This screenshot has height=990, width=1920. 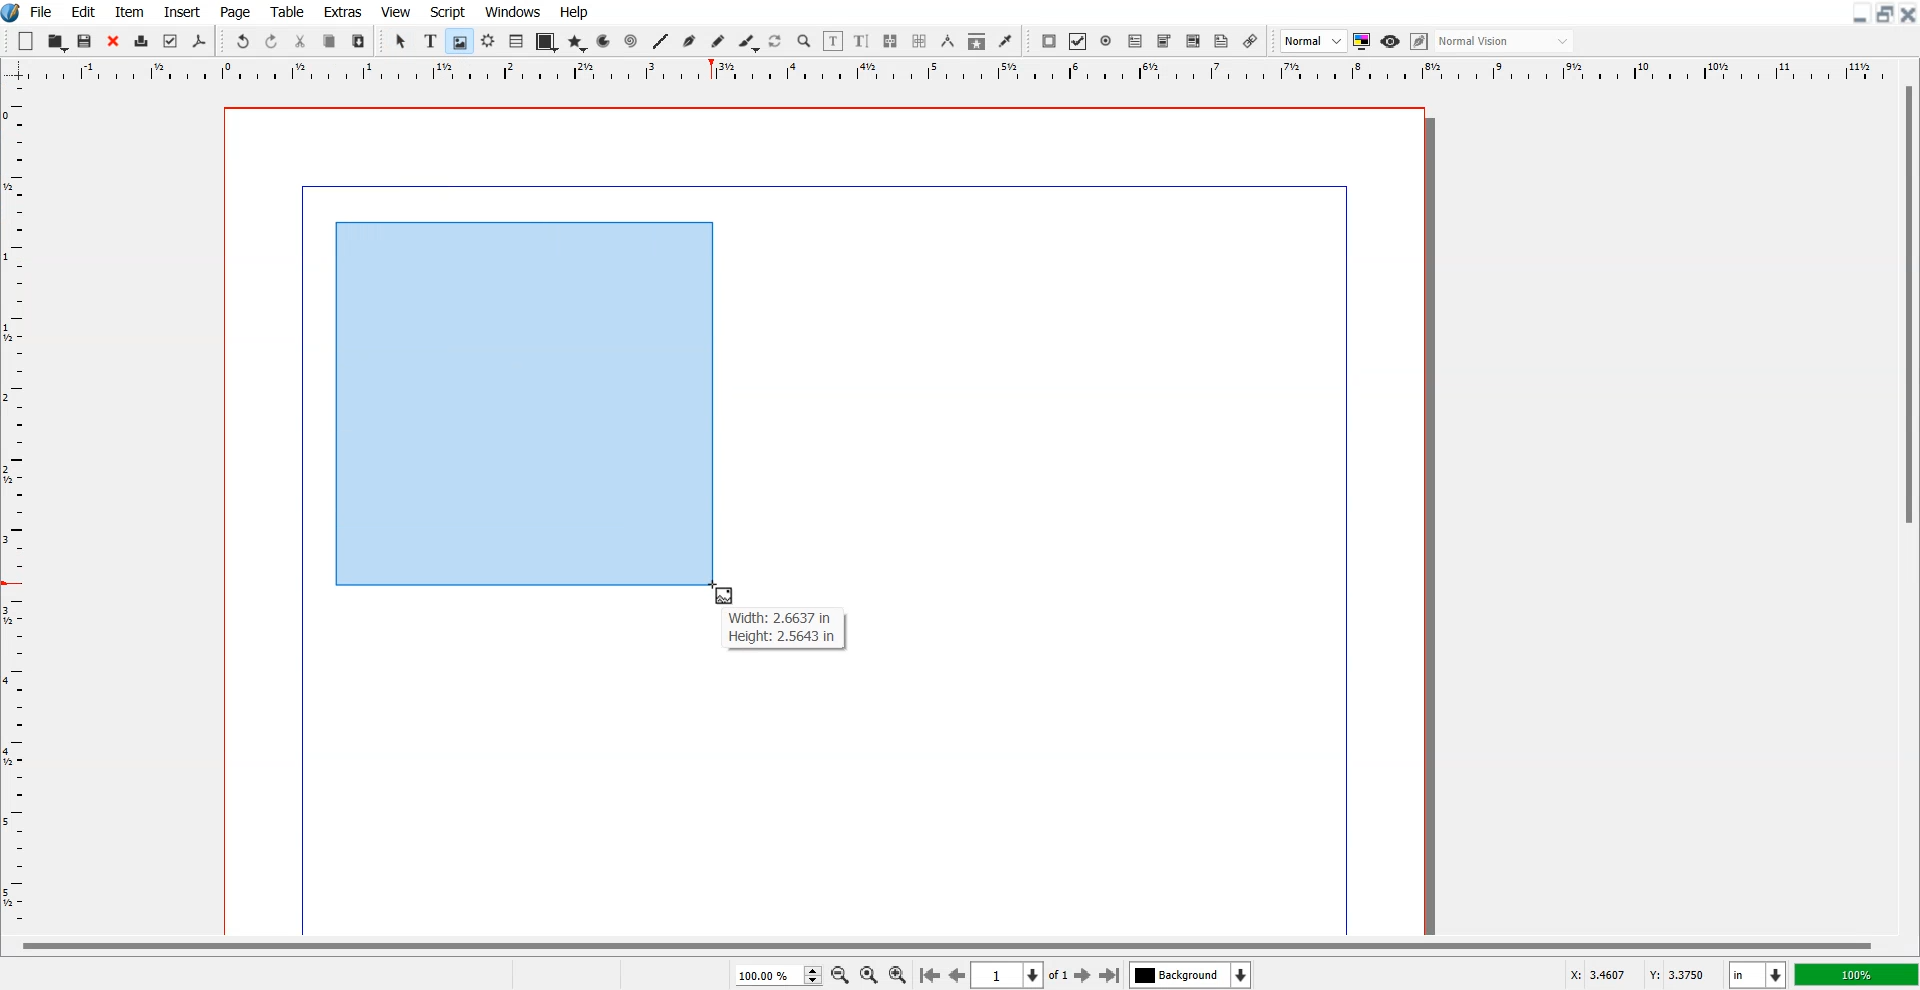 I want to click on Maximize, so click(x=1884, y=14).